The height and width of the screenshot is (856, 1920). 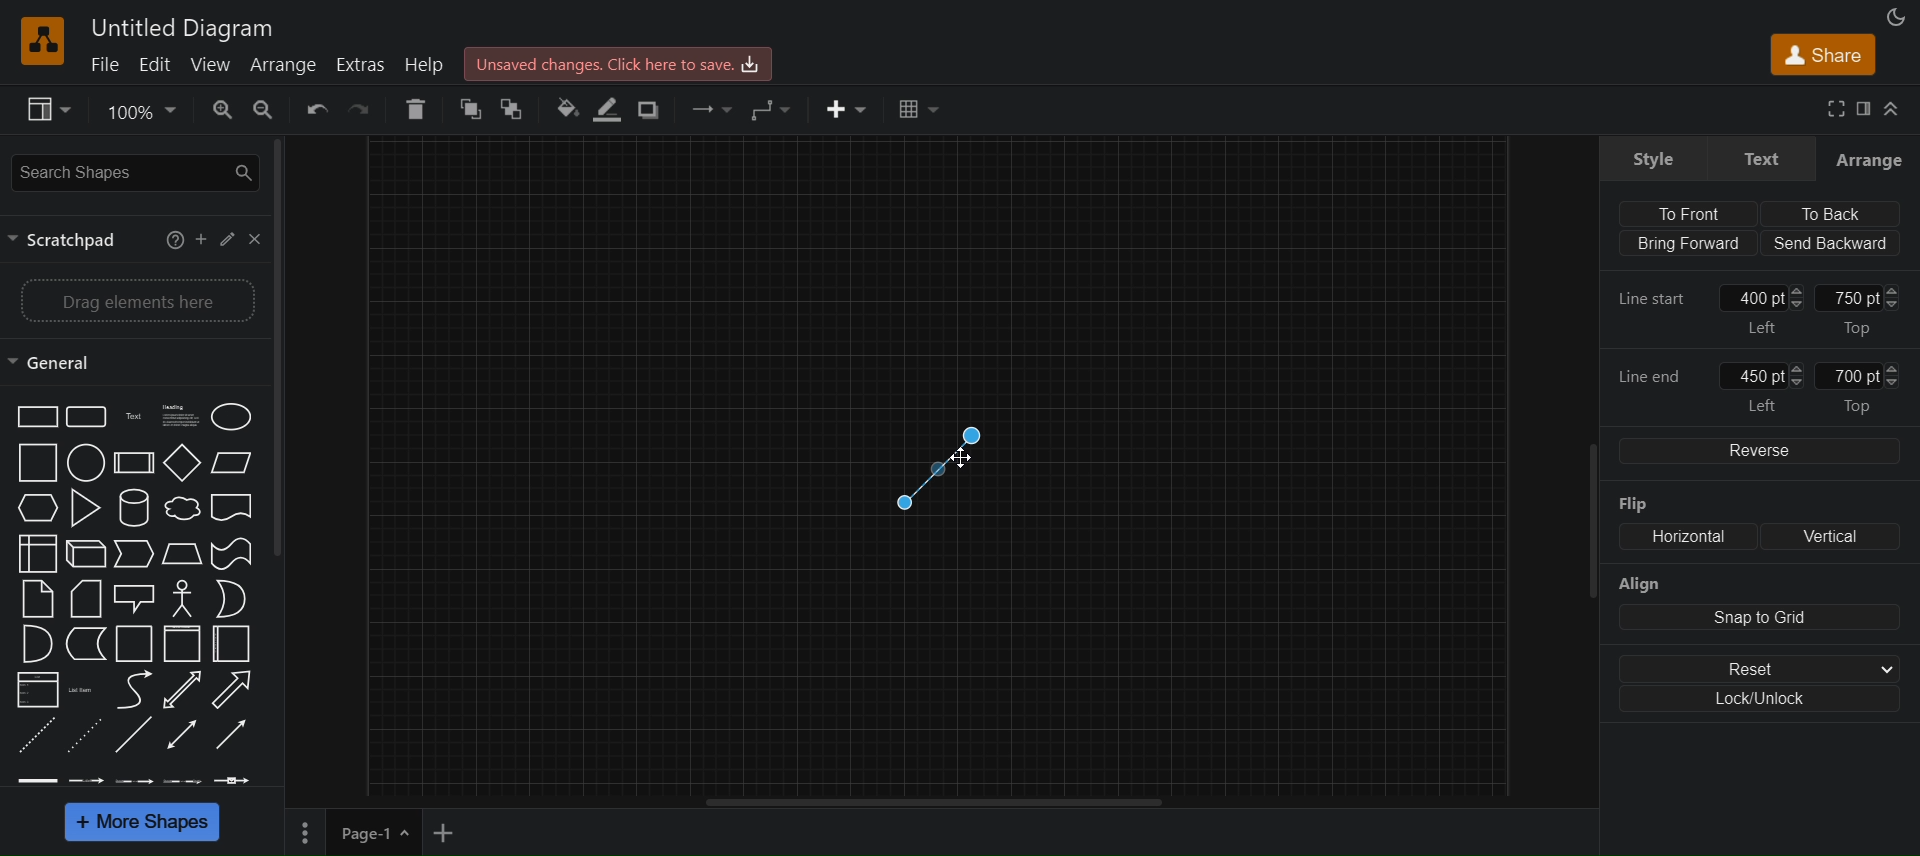 What do you see at coordinates (130, 415) in the screenshot?
I see `Text` at bounding box center [130, 415].